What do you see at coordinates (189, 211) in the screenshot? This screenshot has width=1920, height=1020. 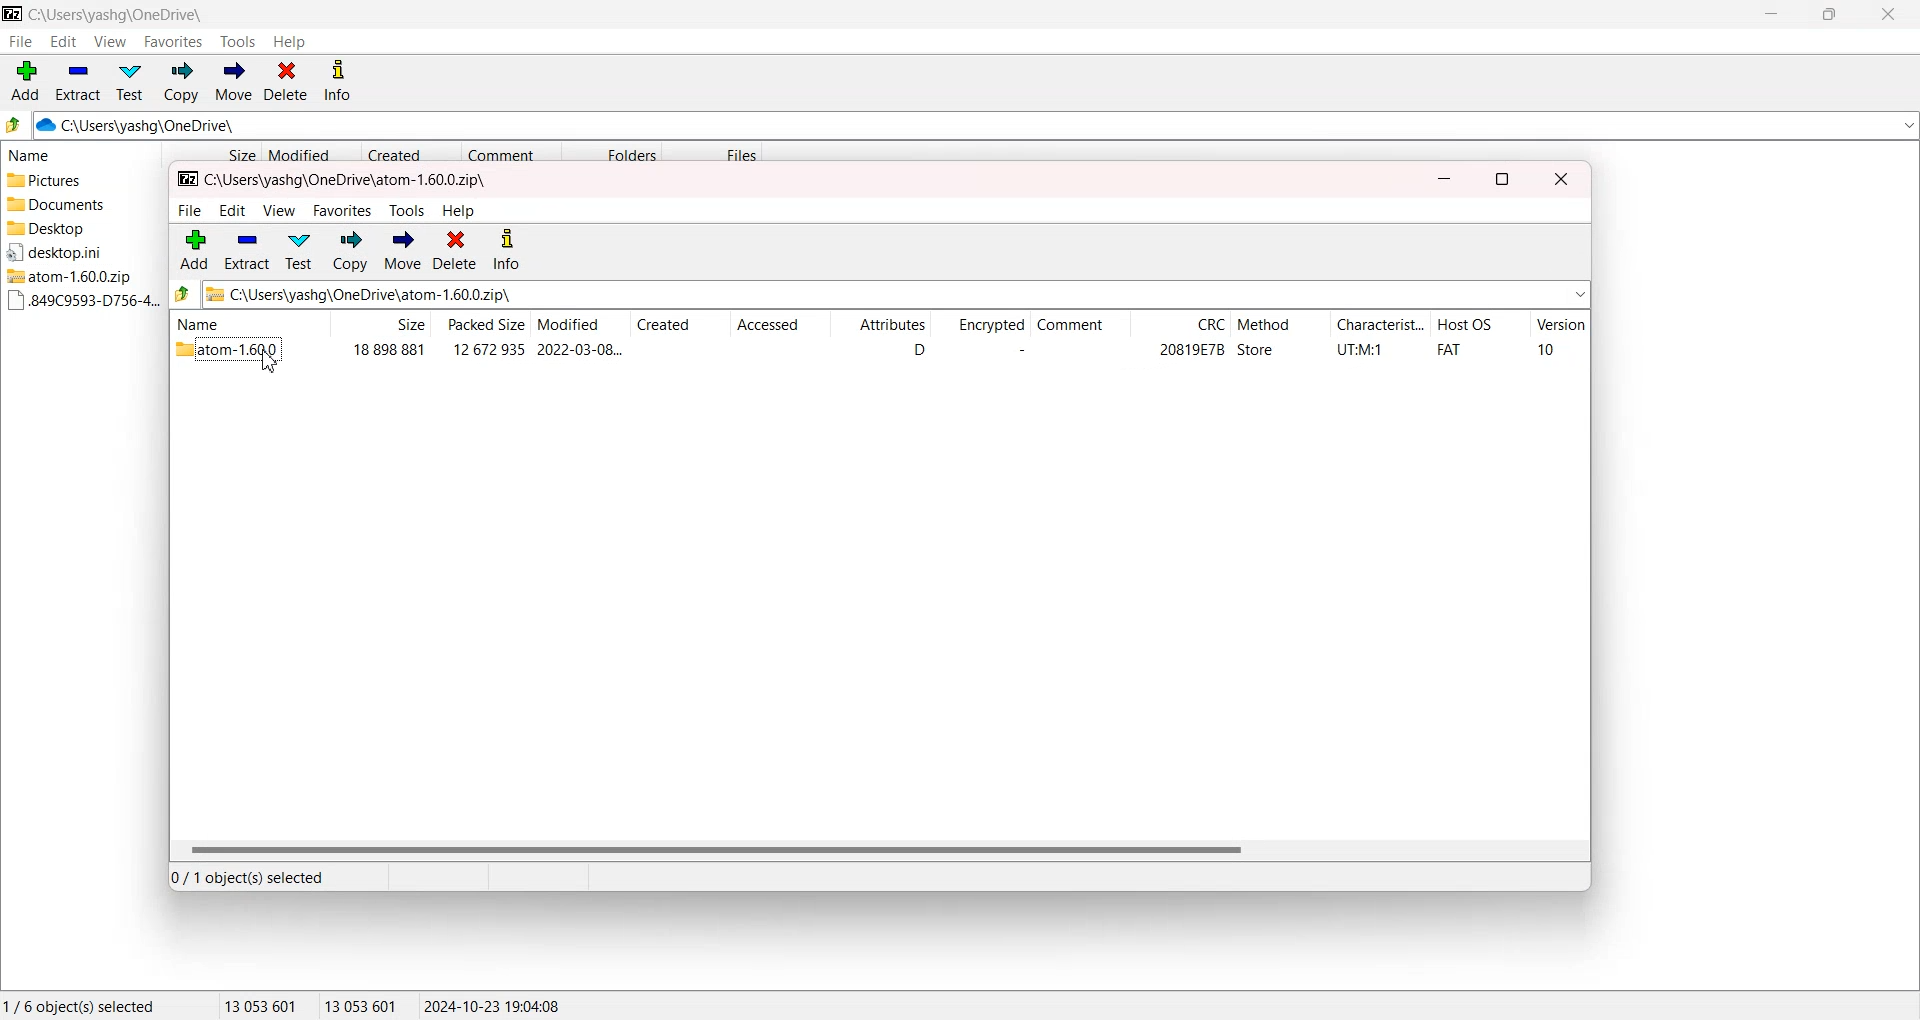 I see `file` at bounding box center [189, 211].